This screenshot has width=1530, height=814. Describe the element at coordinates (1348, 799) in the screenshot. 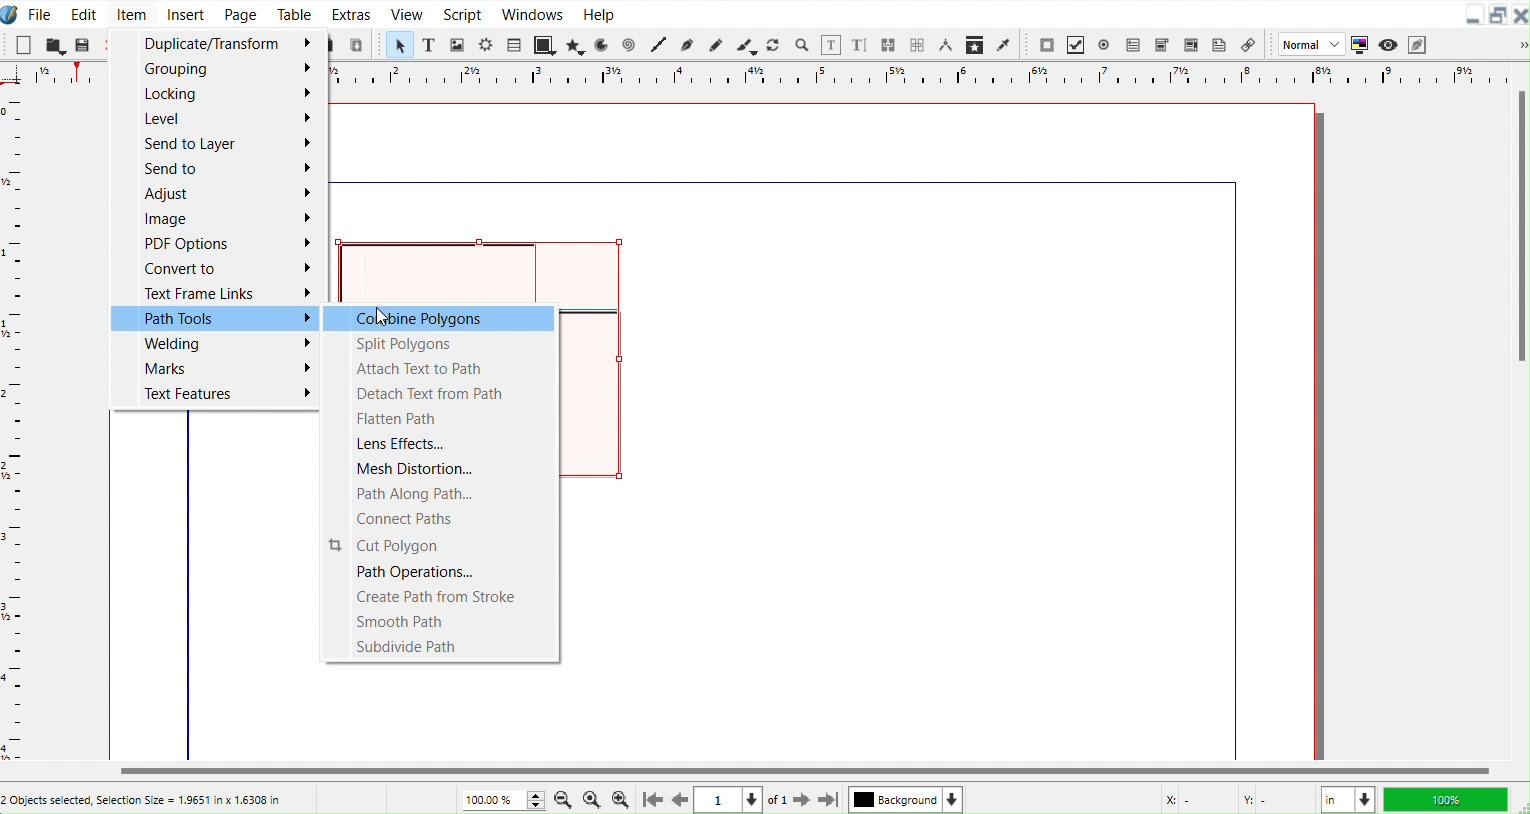

I see `Measurement in Inches ` at that location.